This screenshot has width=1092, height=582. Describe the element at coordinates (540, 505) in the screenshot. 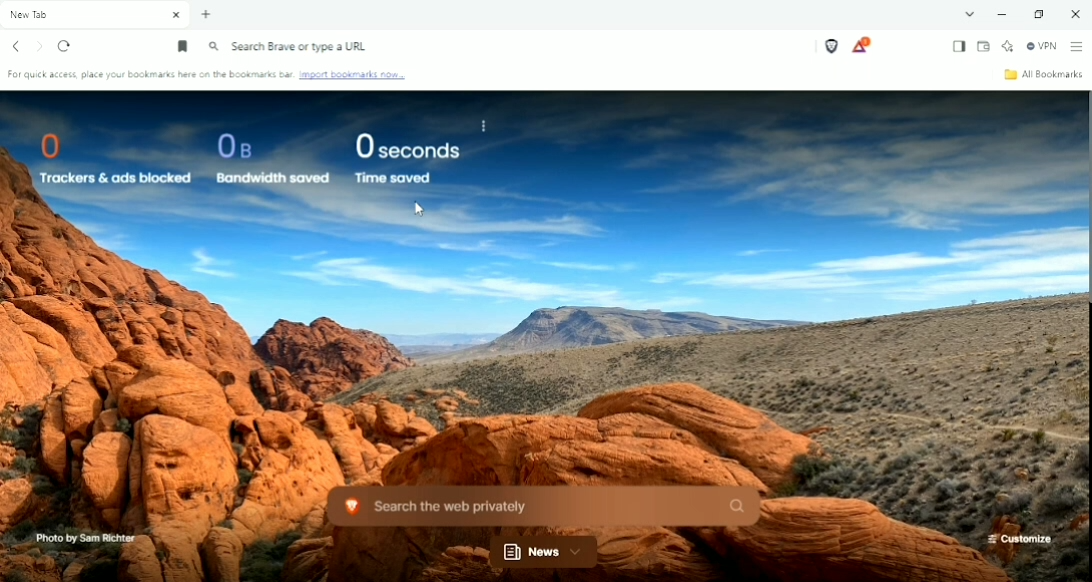

I see `Search the web privately` at that location.